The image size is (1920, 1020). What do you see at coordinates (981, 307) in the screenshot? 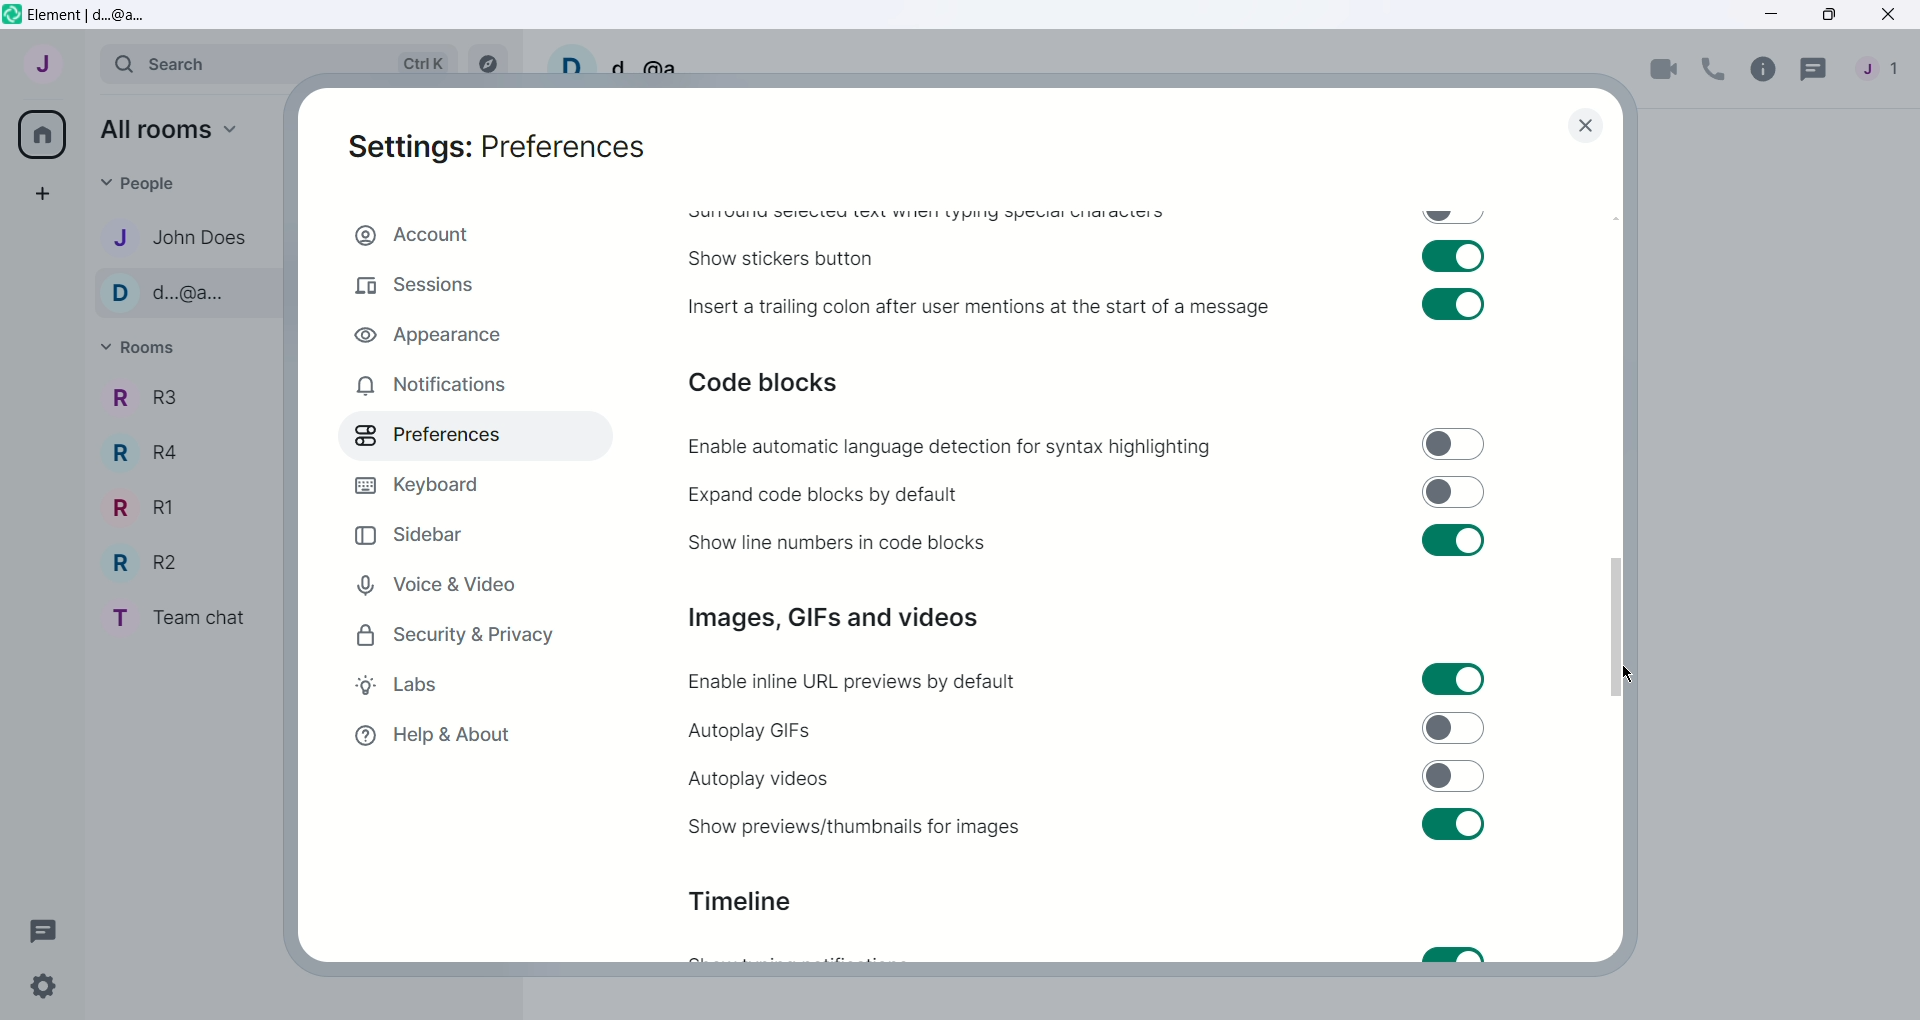
I see `Insert a trailing colon after user mentions at the start of a message` at bounding box center [981, 307].